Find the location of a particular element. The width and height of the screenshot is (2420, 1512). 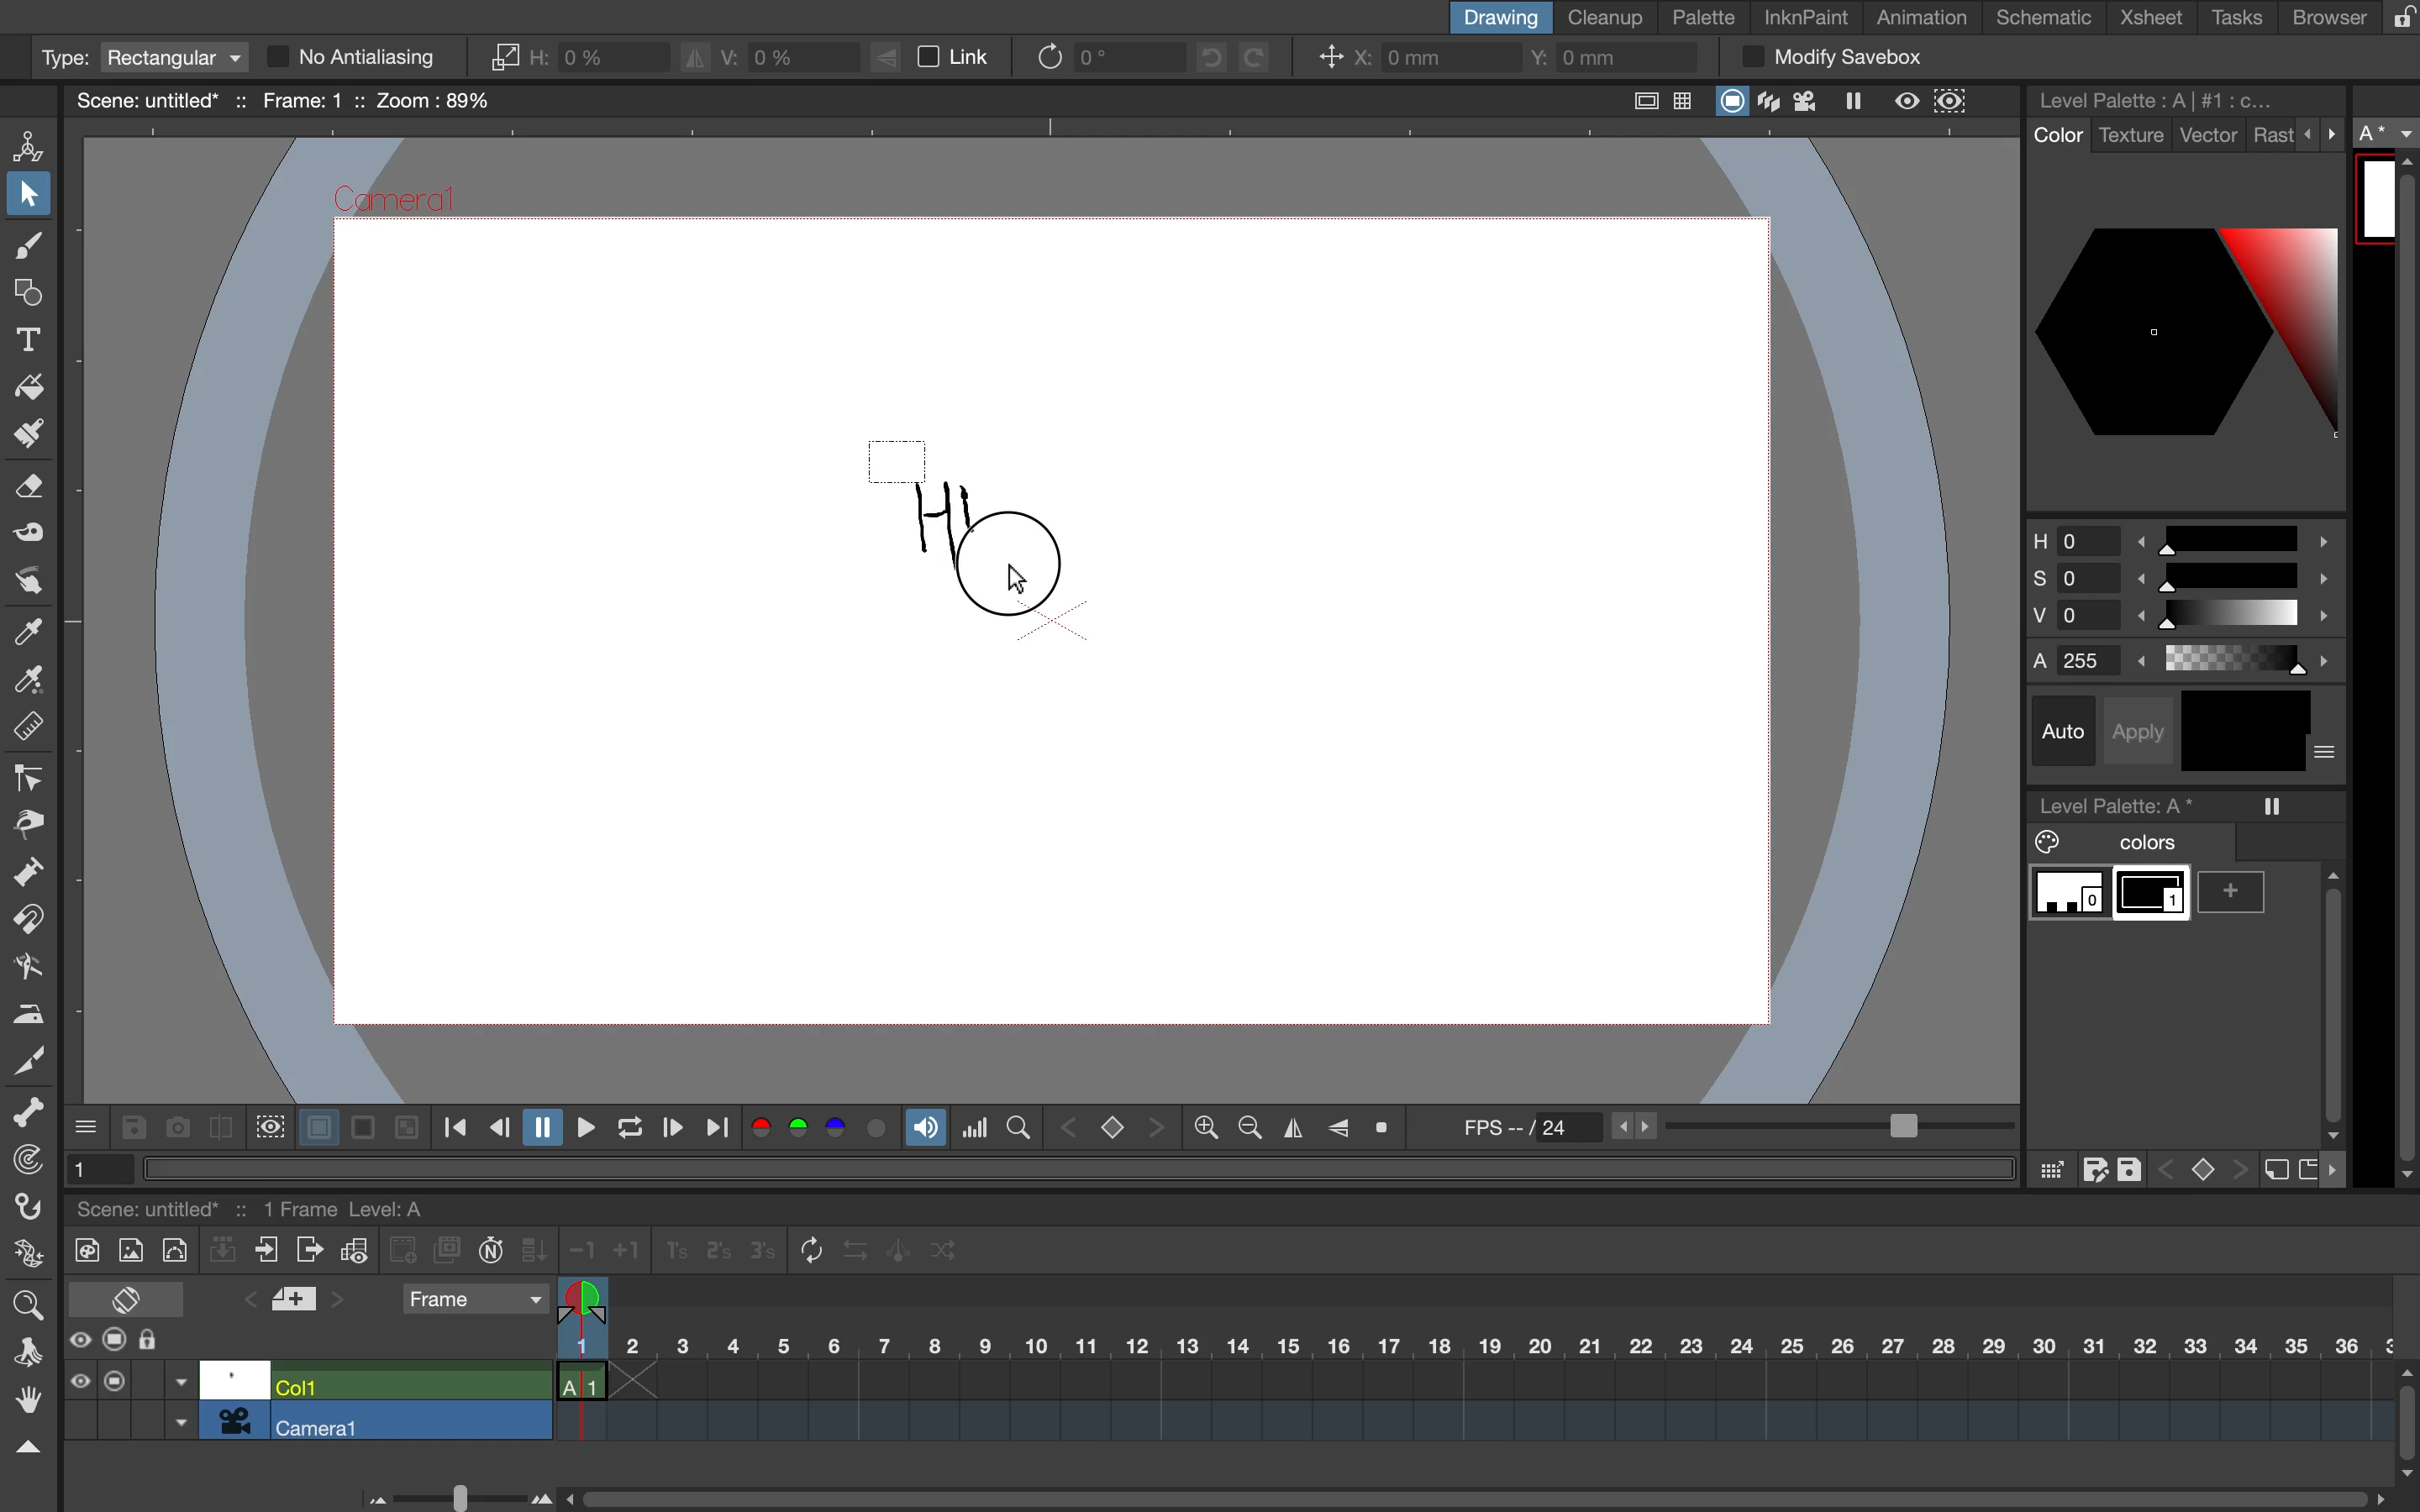

rotate is located at coordinates (1093, 56).